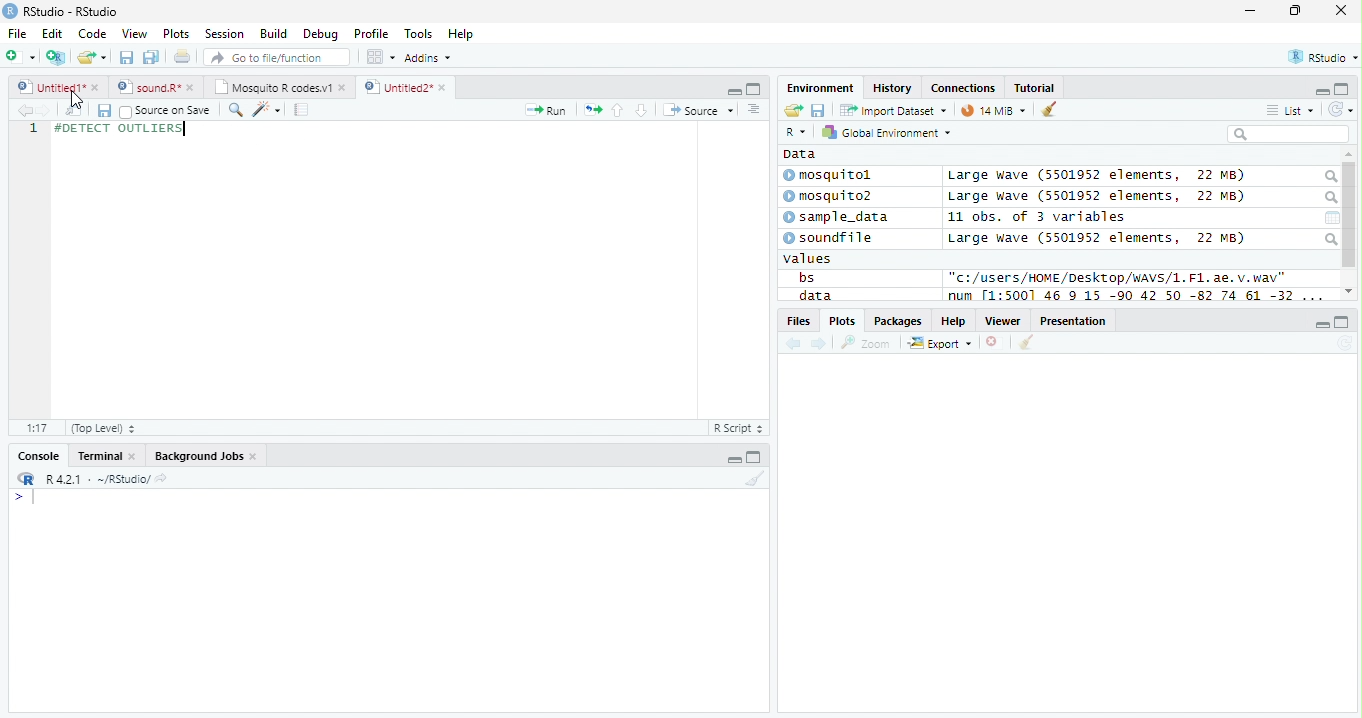 This screenshot has height=718, width=1362. What do you see at coordinates (23, 109) in the screenshot?
I see `Go backward` at bounding box center [23, 109].